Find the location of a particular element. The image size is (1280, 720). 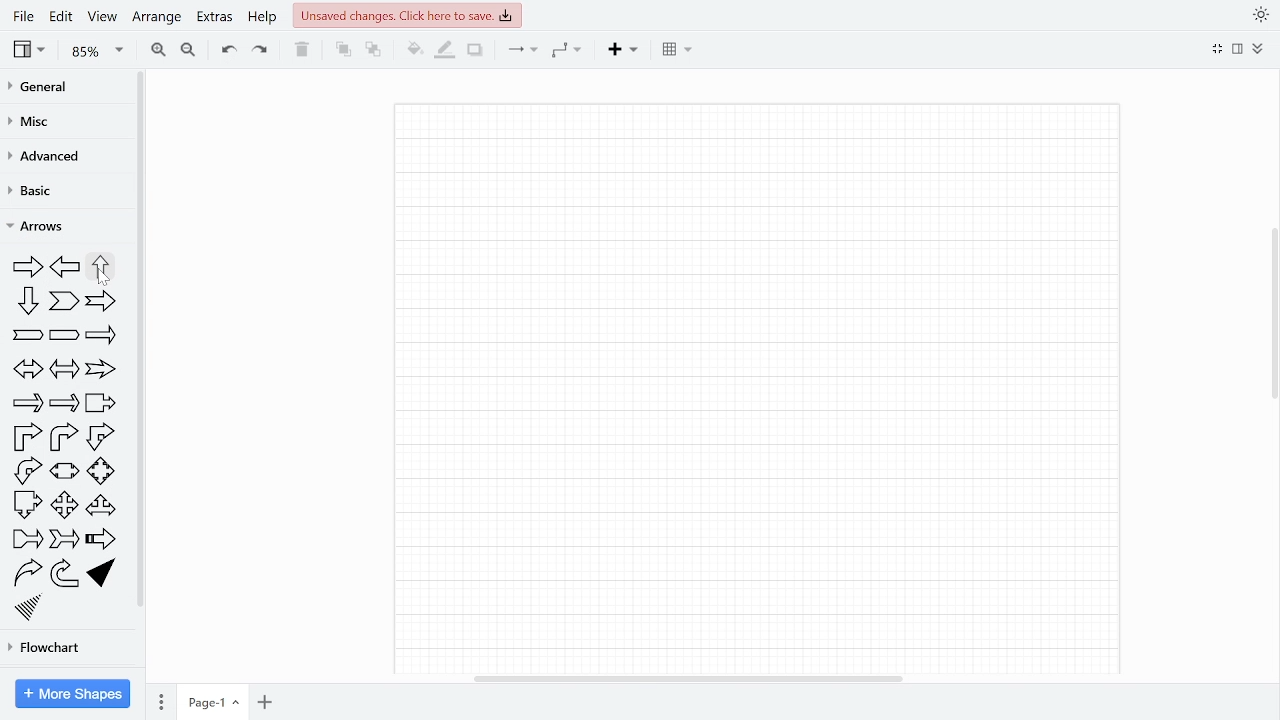

EDit is located at coordinates (61, 16).